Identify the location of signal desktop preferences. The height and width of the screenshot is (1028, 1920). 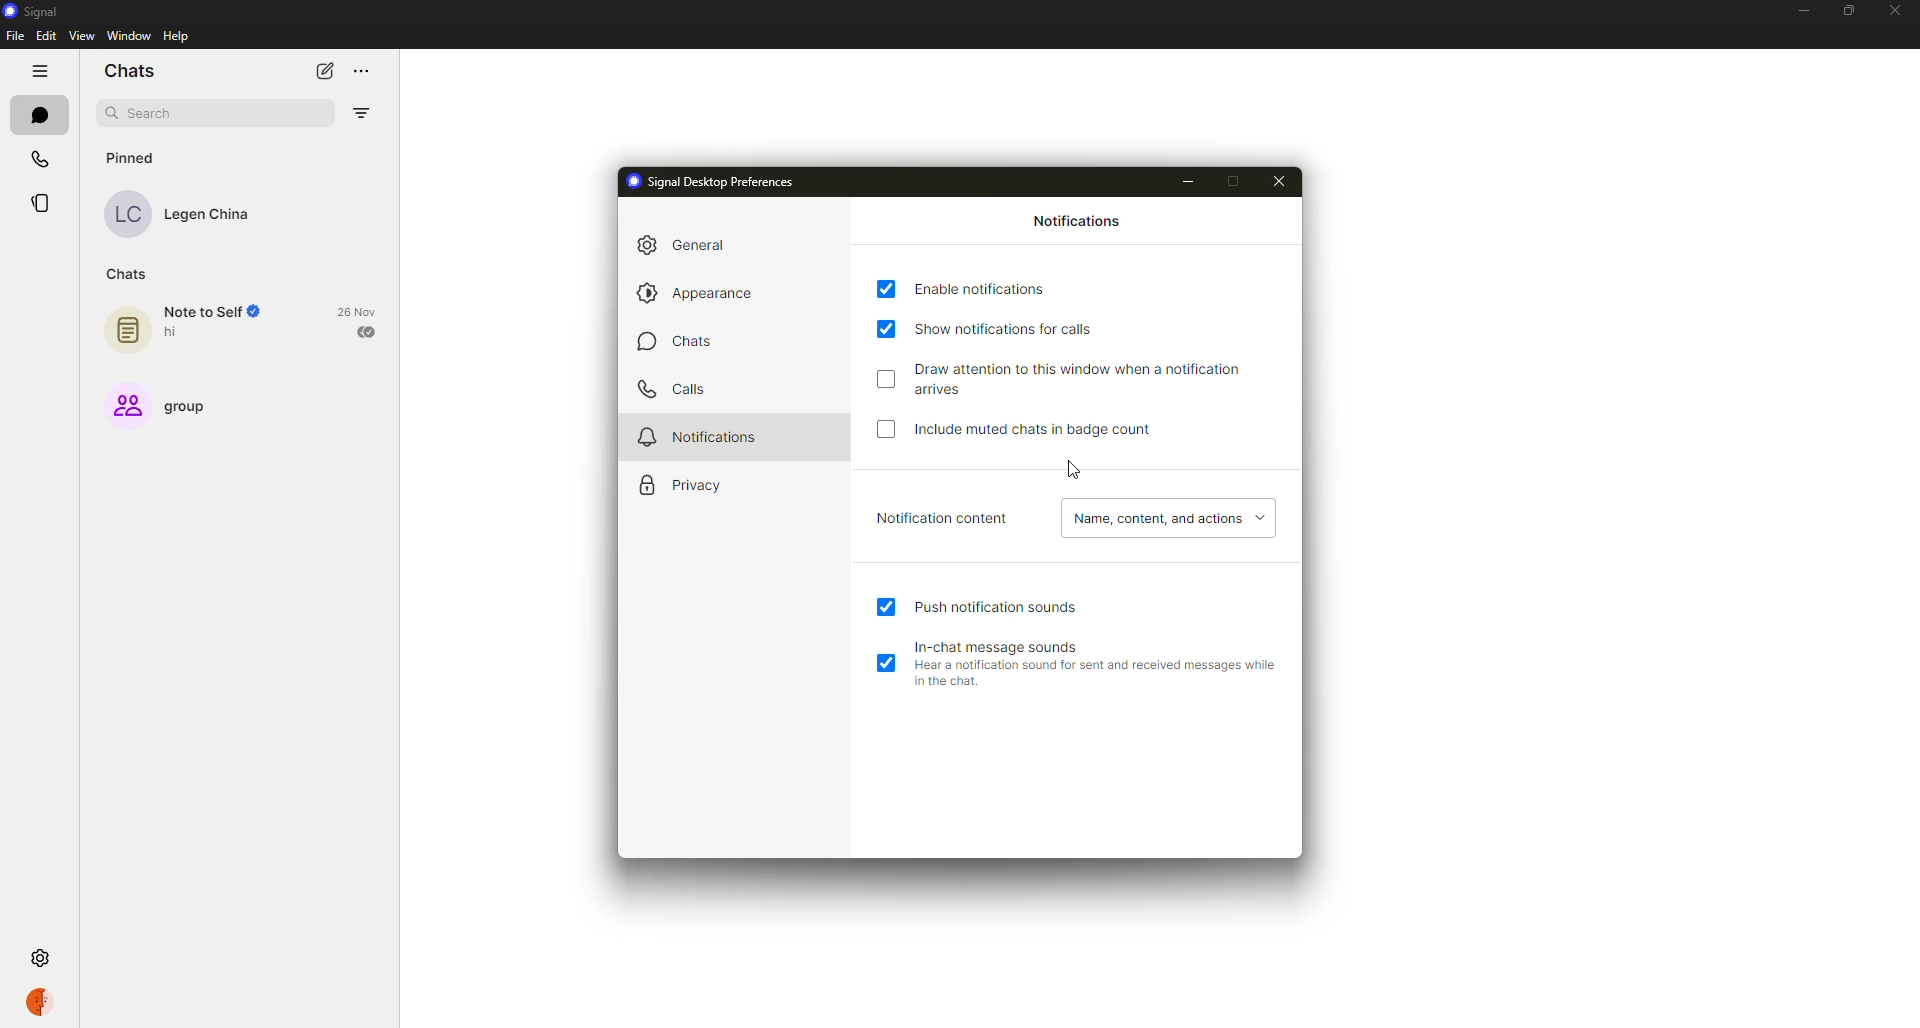
(716, 181).